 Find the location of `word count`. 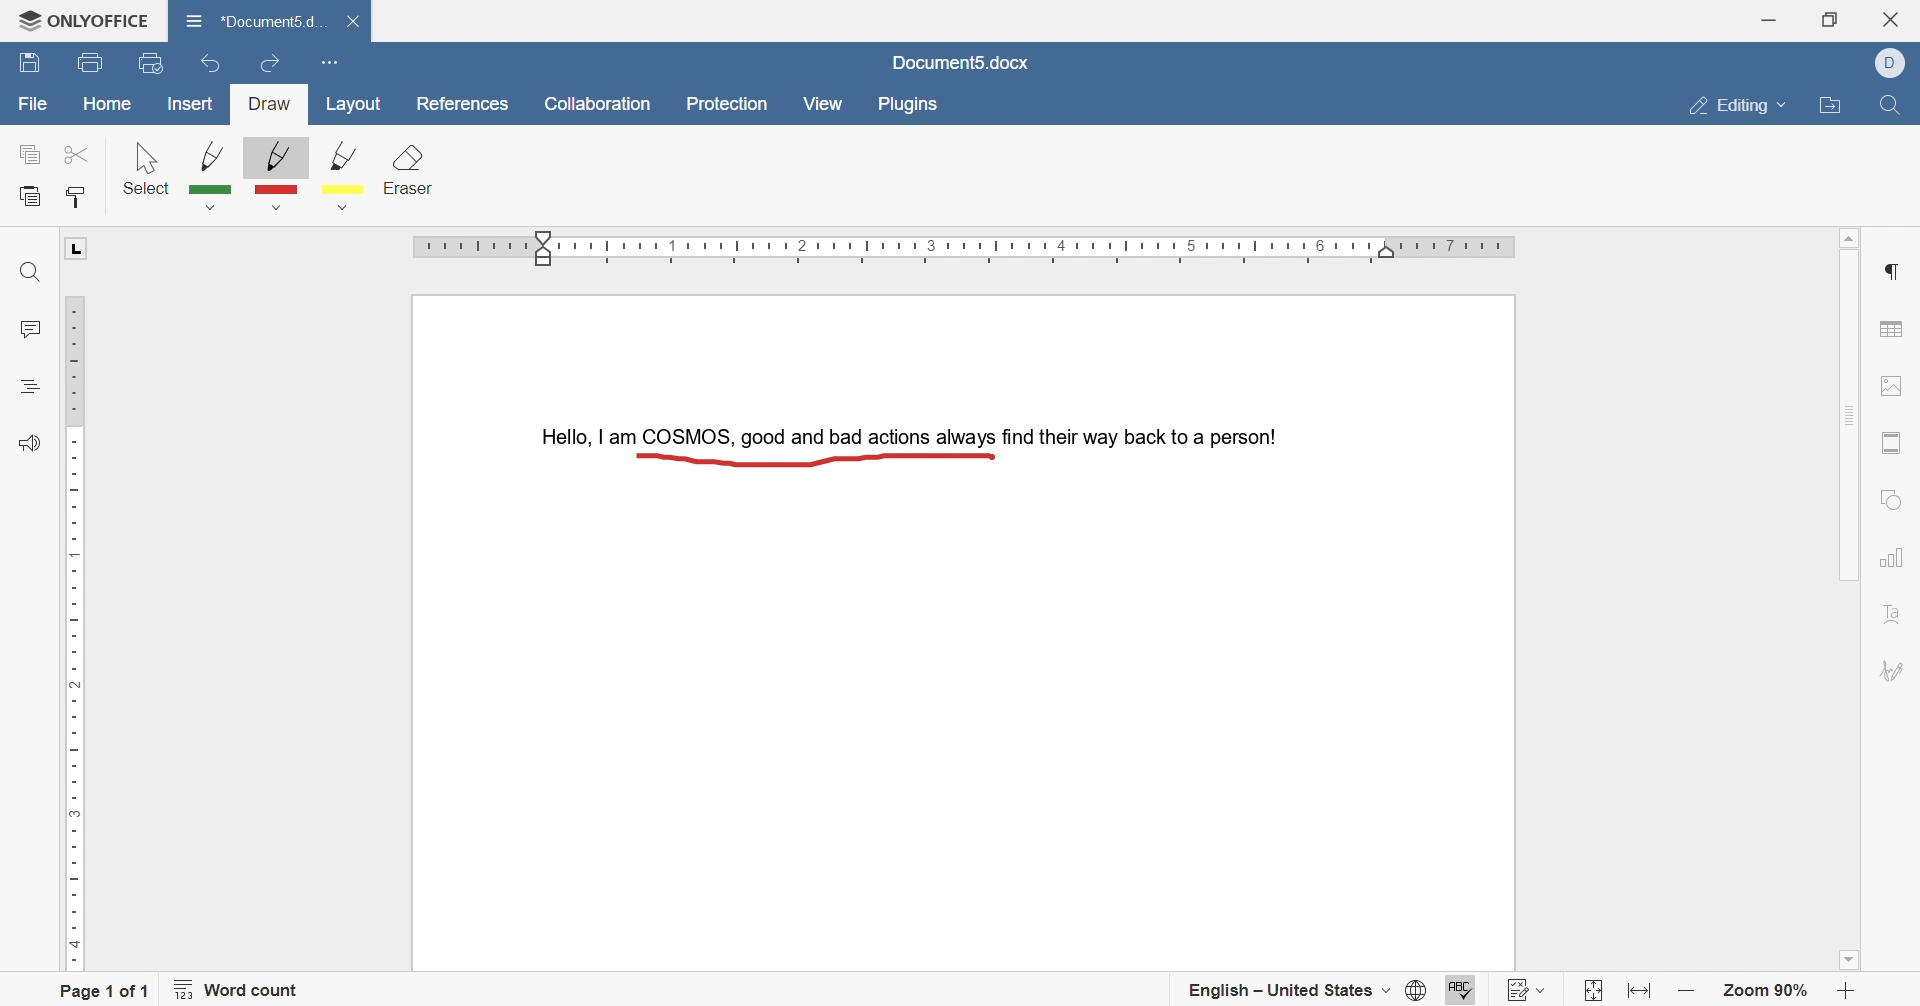

word count is located at coordinates (244, 993).